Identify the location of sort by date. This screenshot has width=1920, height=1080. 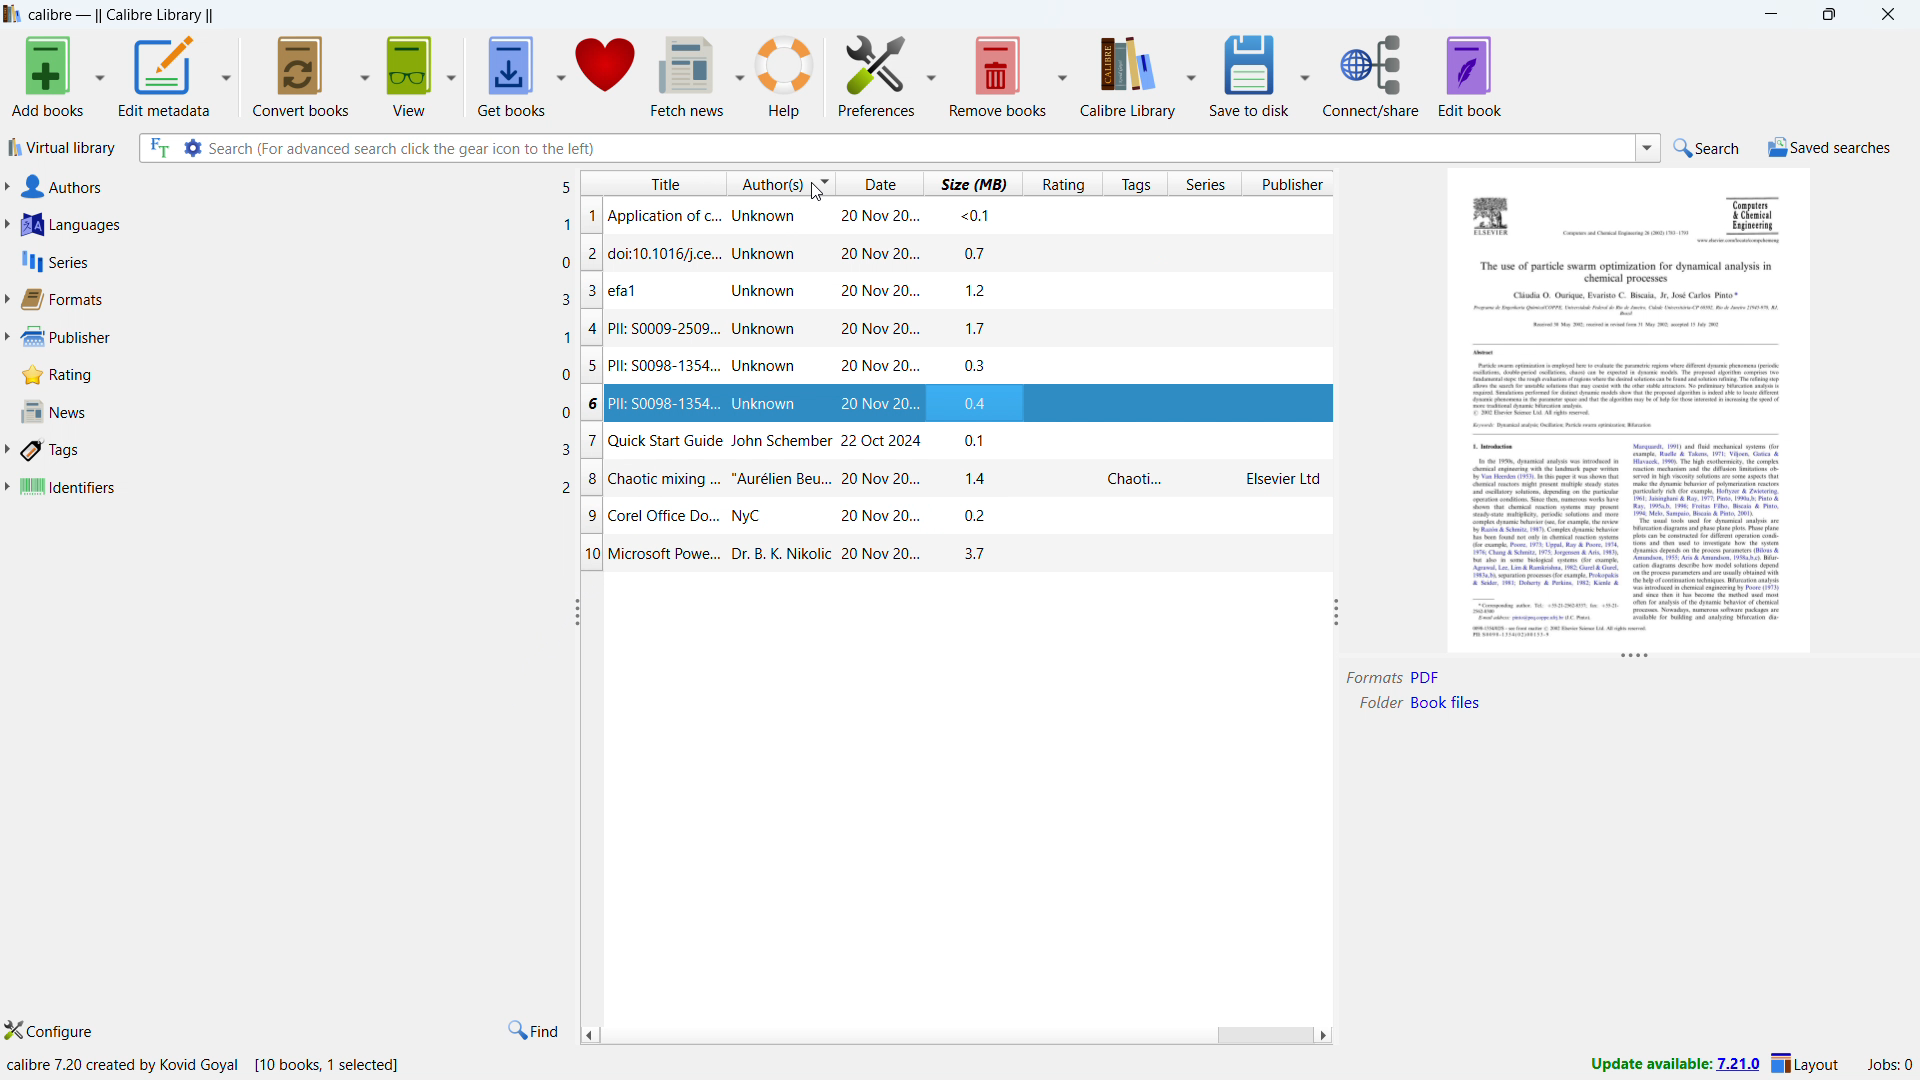
(879, 184).